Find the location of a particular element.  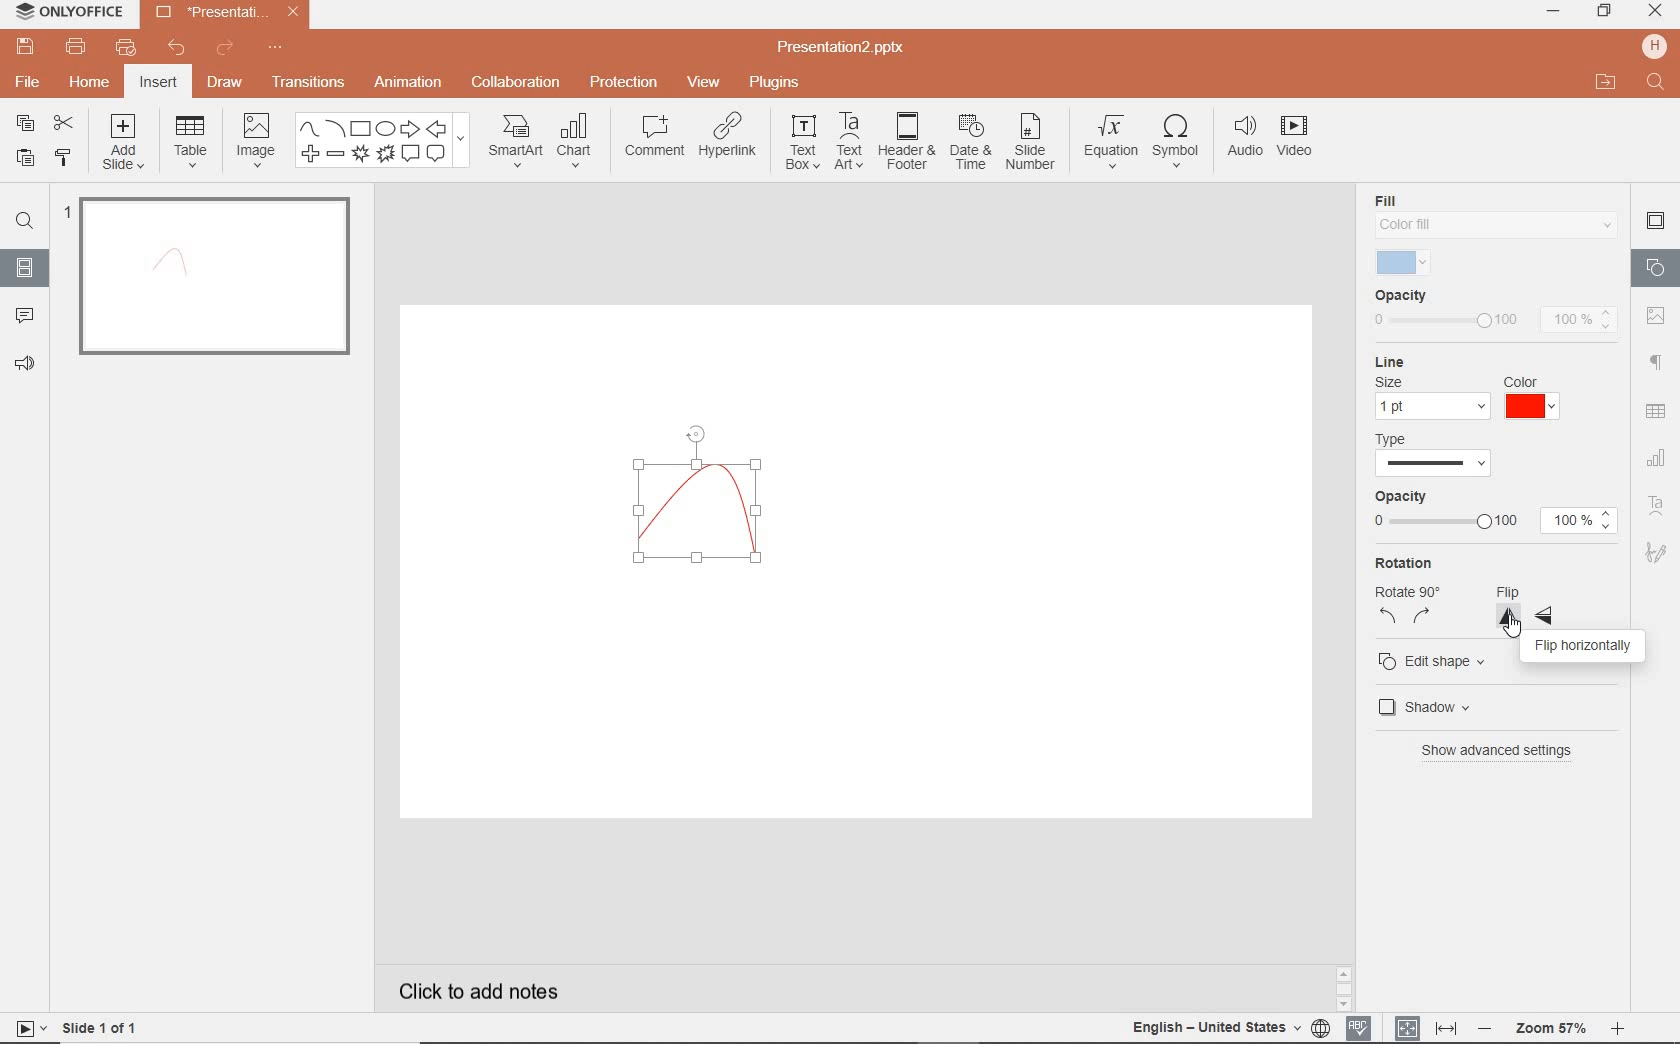

Presentation2.pptx is located at coordinates (843, 50).